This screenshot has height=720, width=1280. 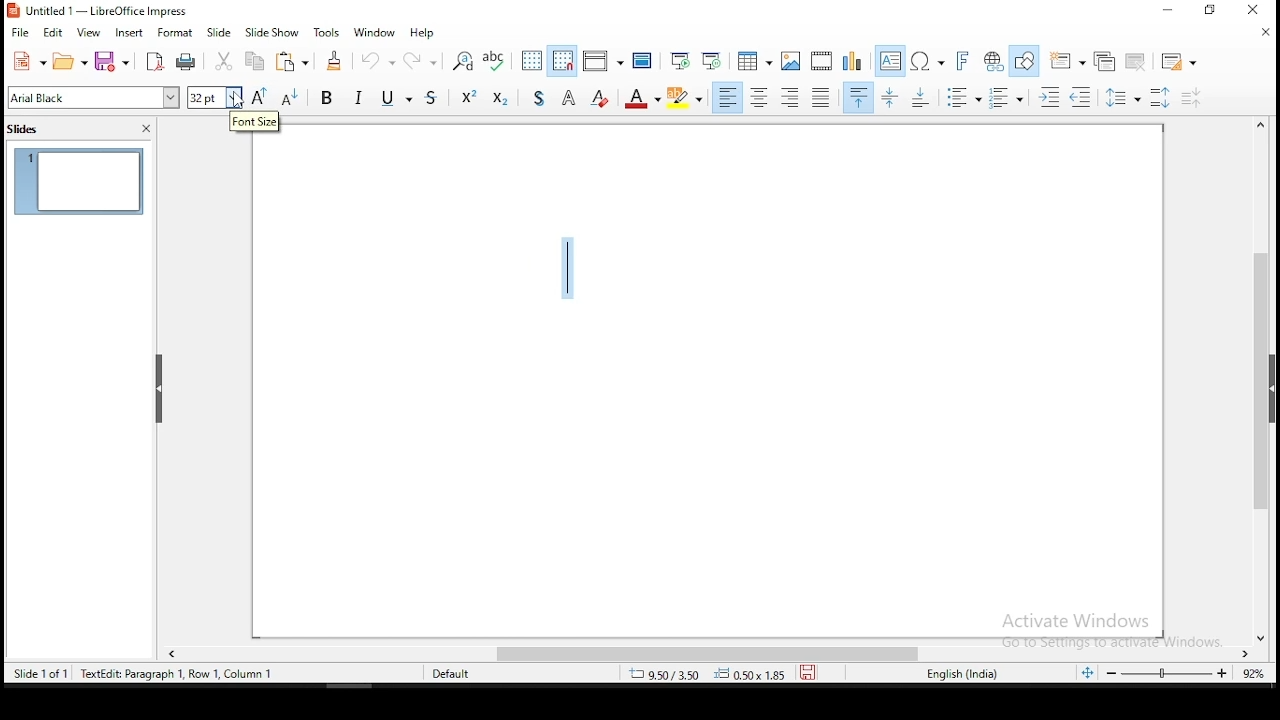 I want to click on 32 pt, so click(x=213, y=98).